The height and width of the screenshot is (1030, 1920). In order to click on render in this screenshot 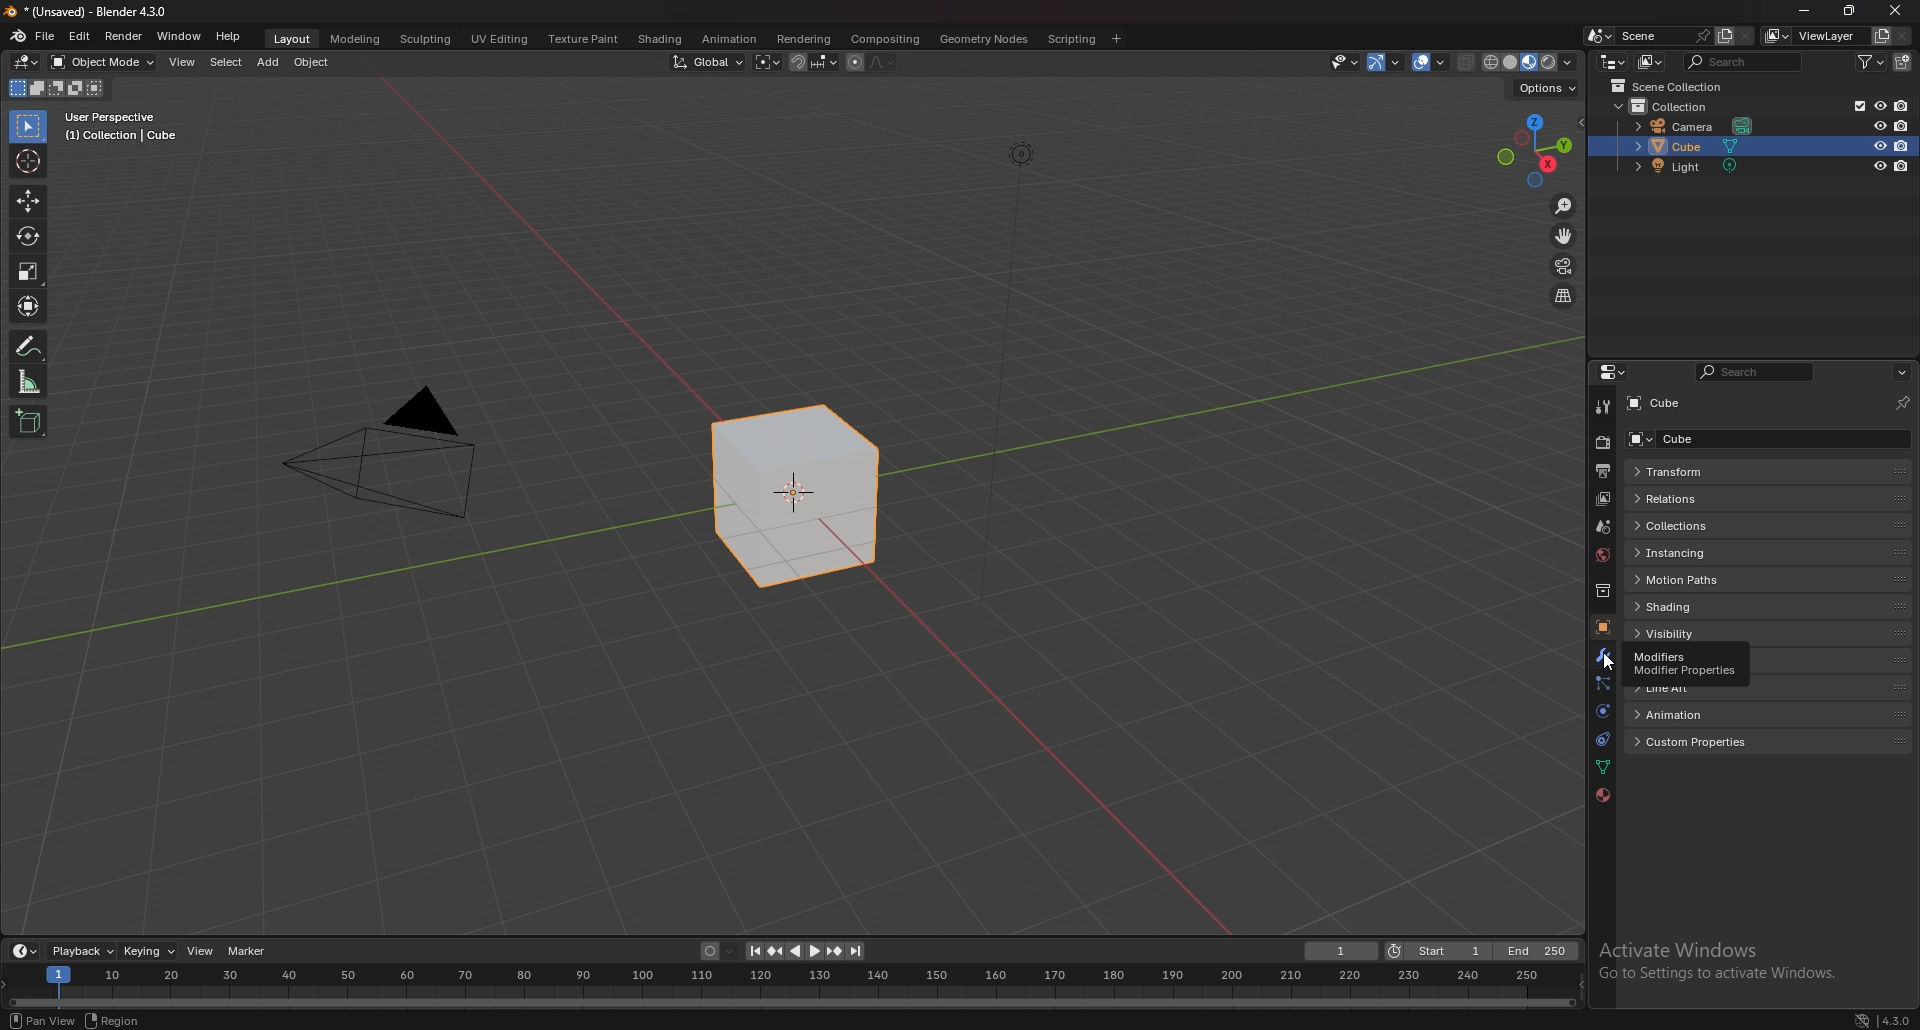, I will do `click(1600, 443)`.